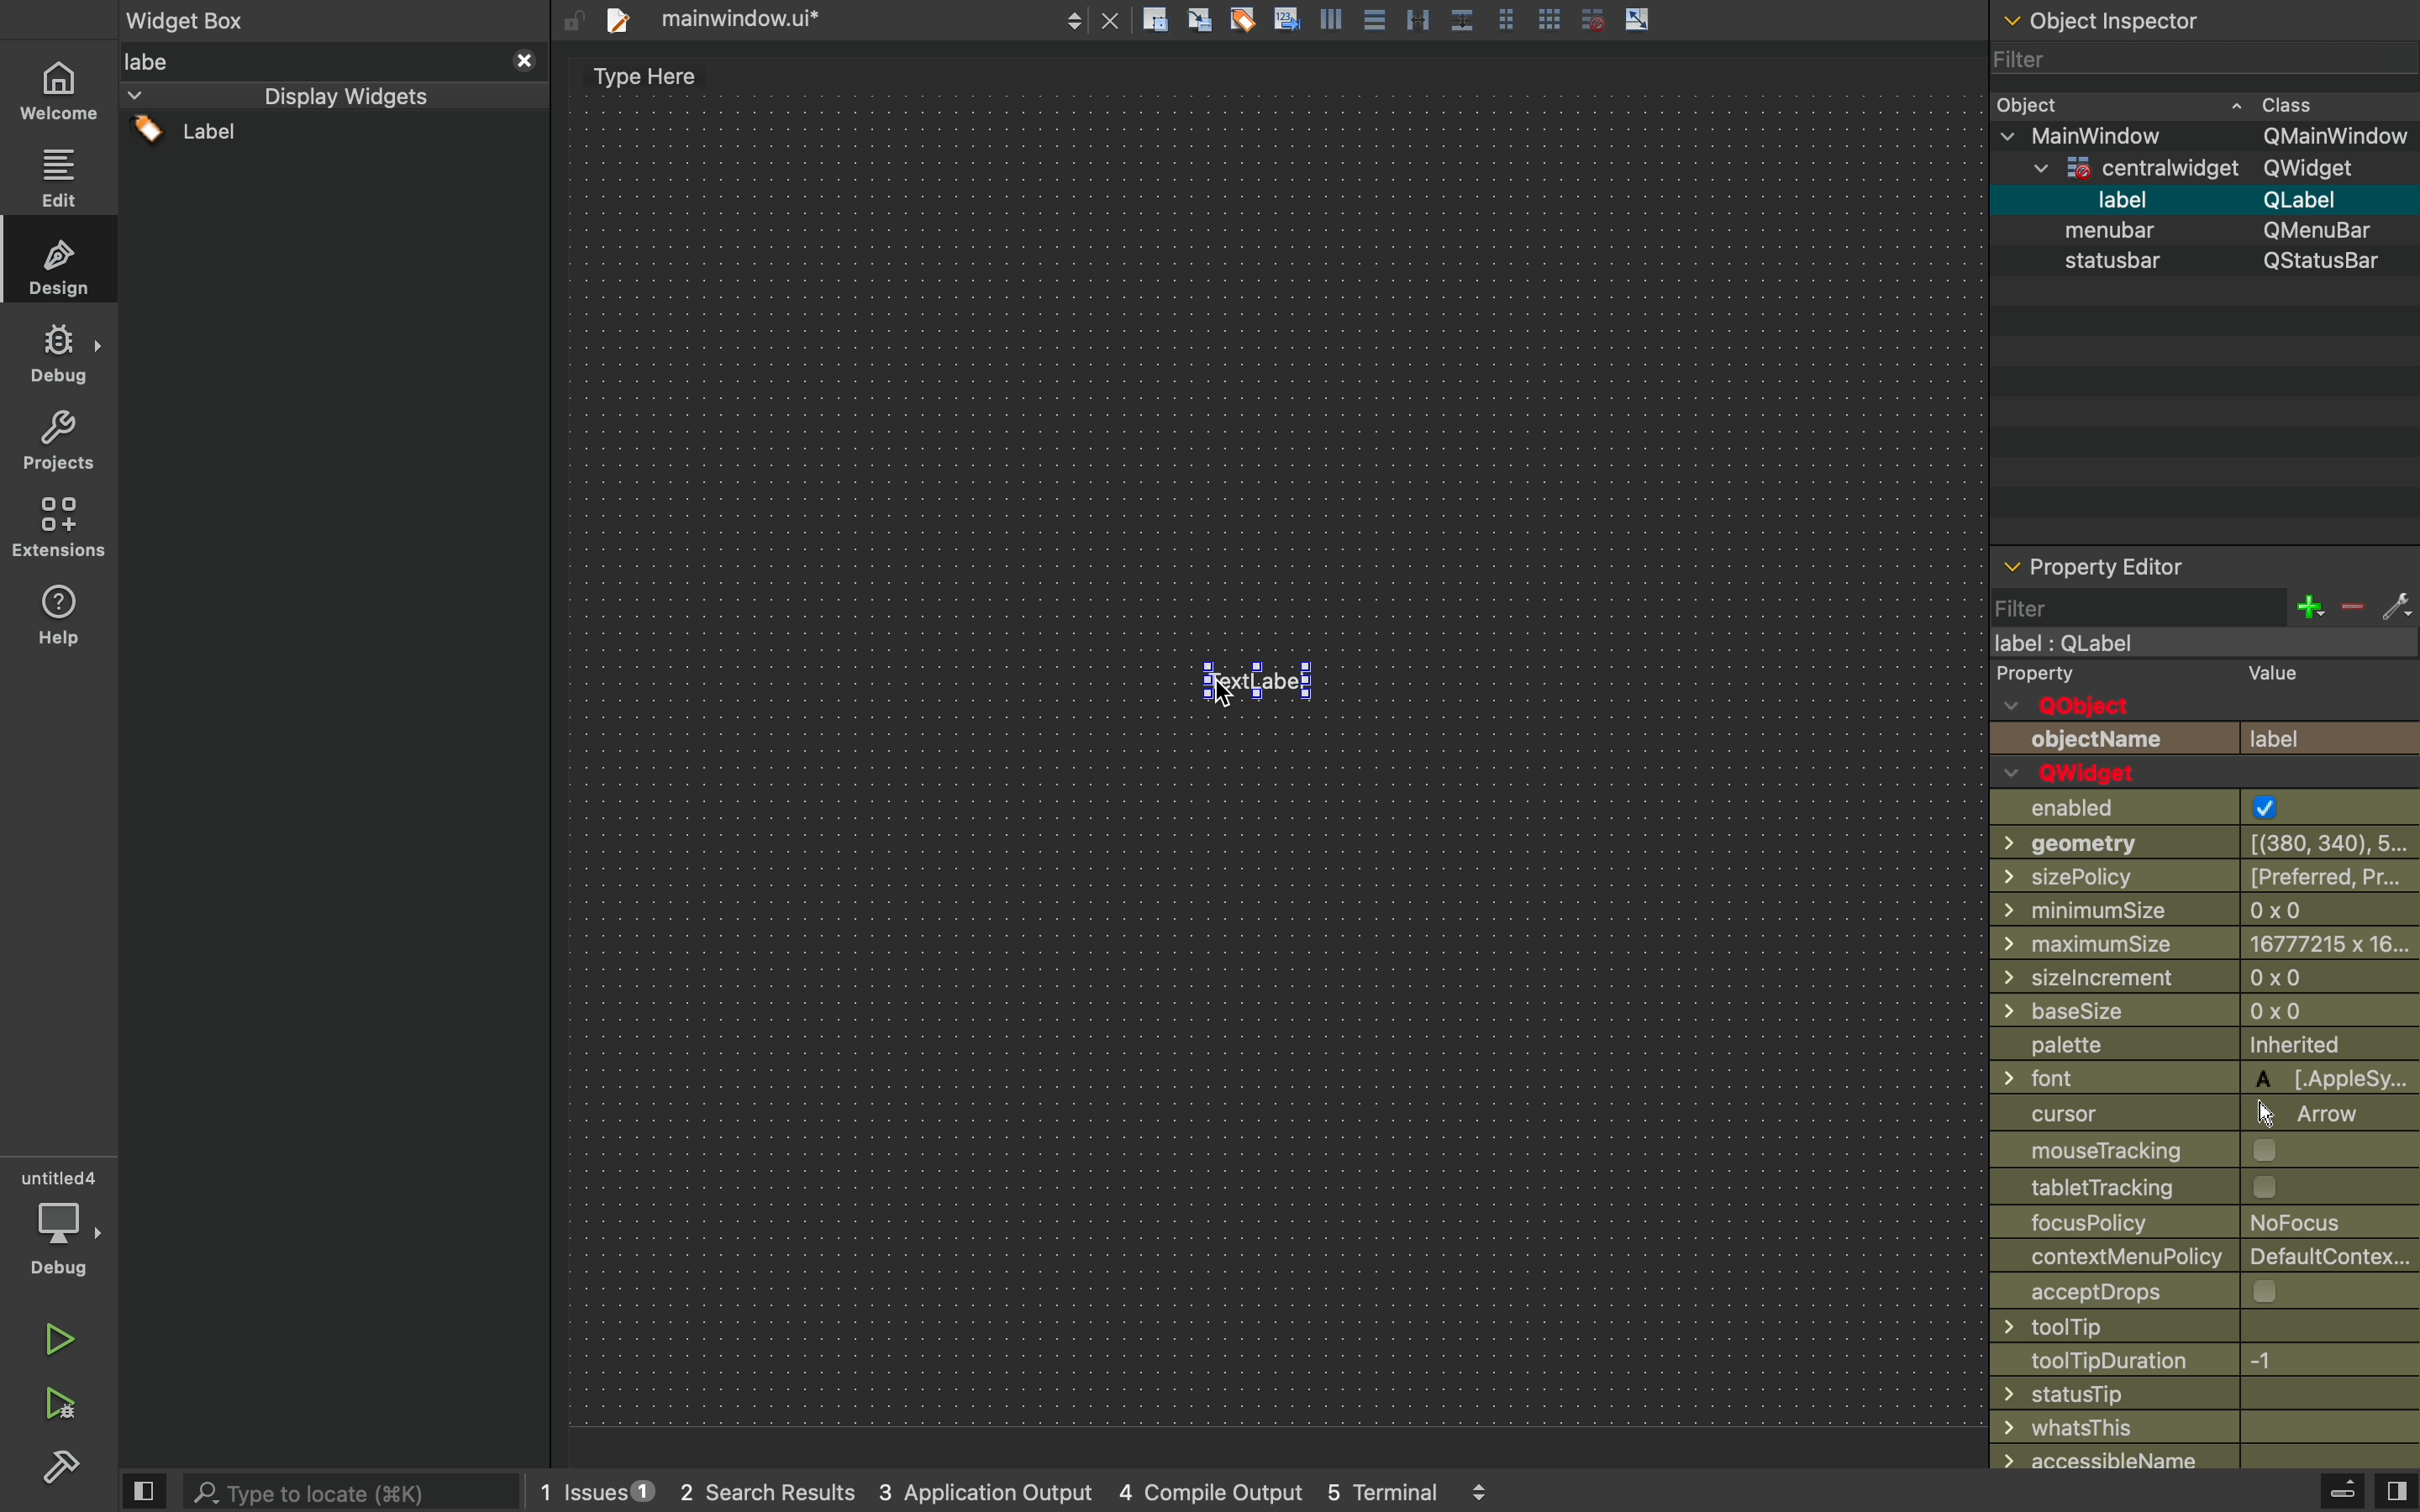 The width and height of the screenshot is (2420, 1512). Describe the element at coordinates (2263, 676) in the screenshot. I see `value` at that location.